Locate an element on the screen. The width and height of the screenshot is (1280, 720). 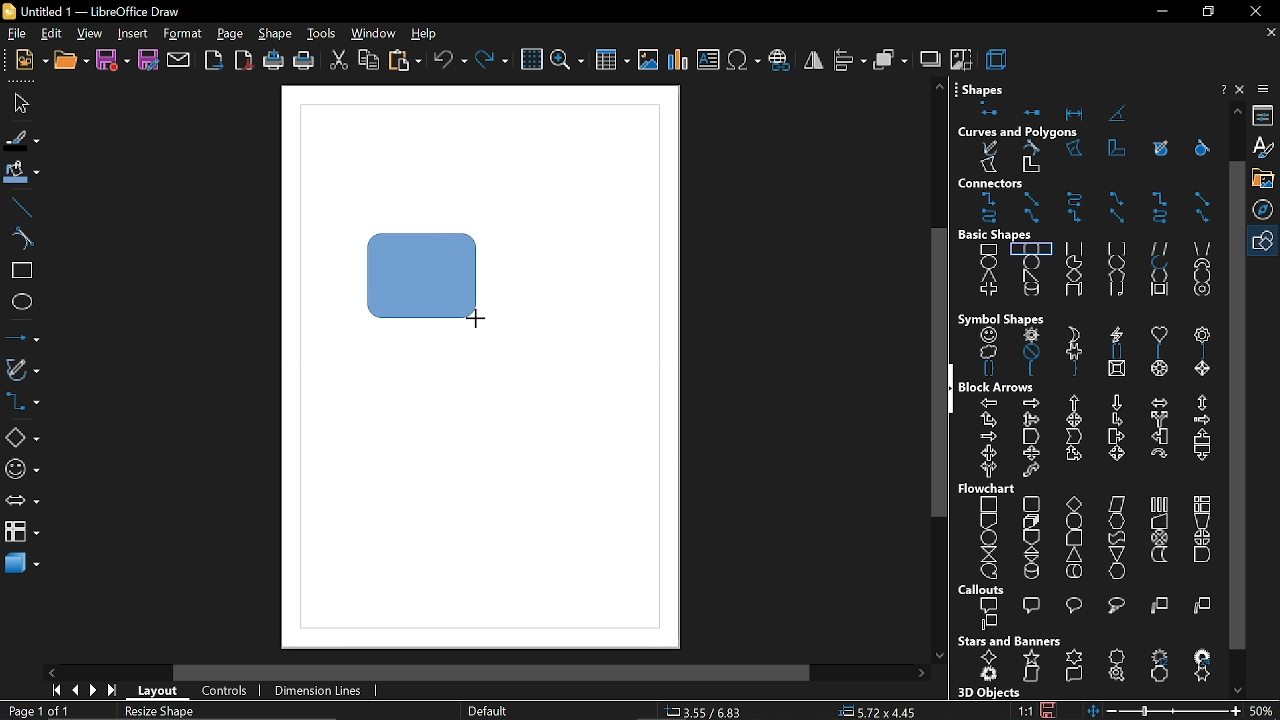
properties is located at coordinates (1266, 116).